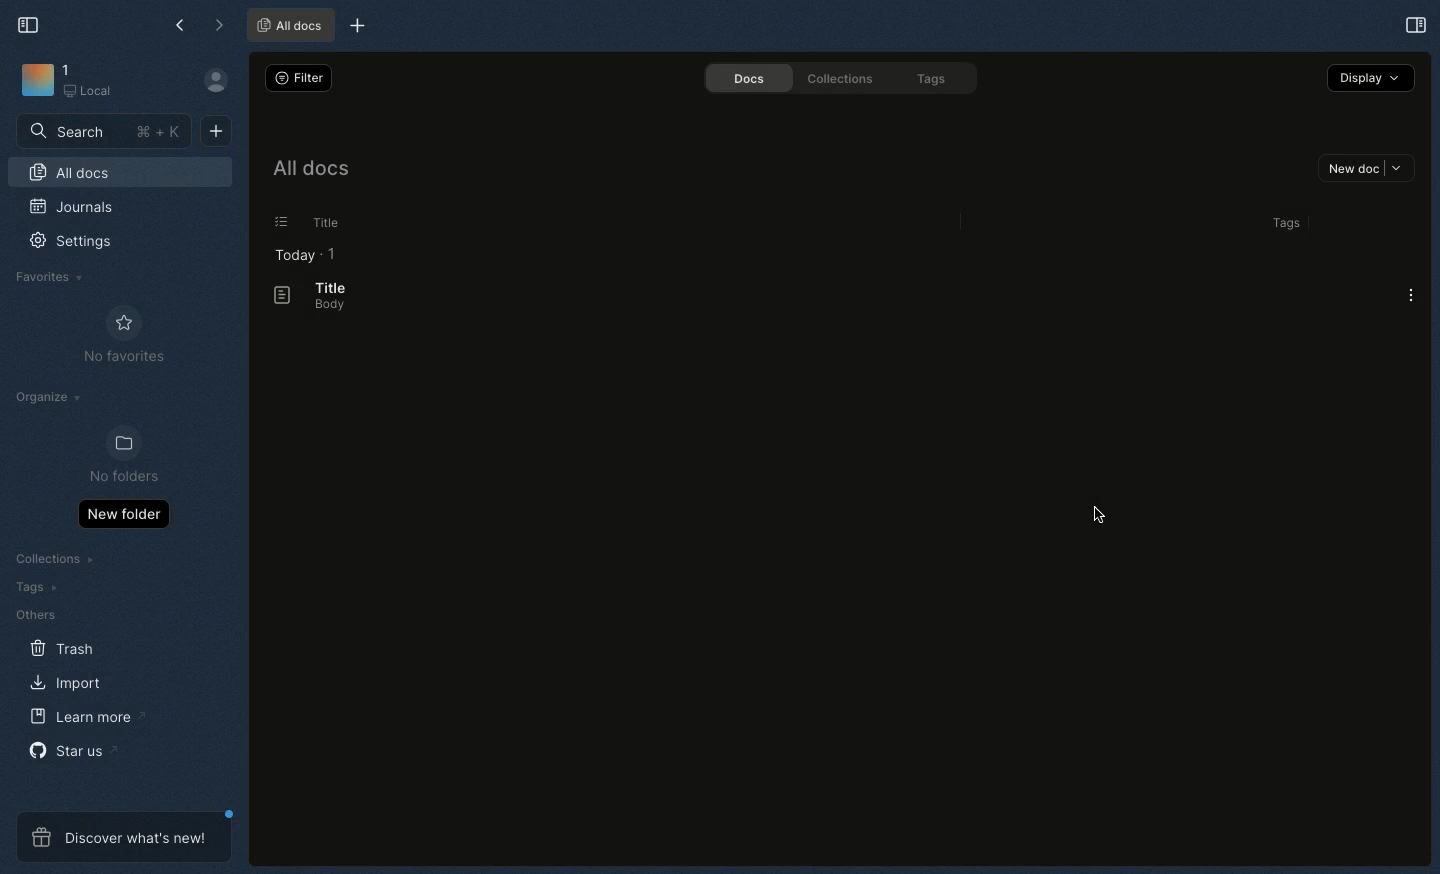 The height and width of the screenshot is (874, 1440). Describe the element at coordinates (1282, 223) in the screenshot. I see `Tags` at that location.